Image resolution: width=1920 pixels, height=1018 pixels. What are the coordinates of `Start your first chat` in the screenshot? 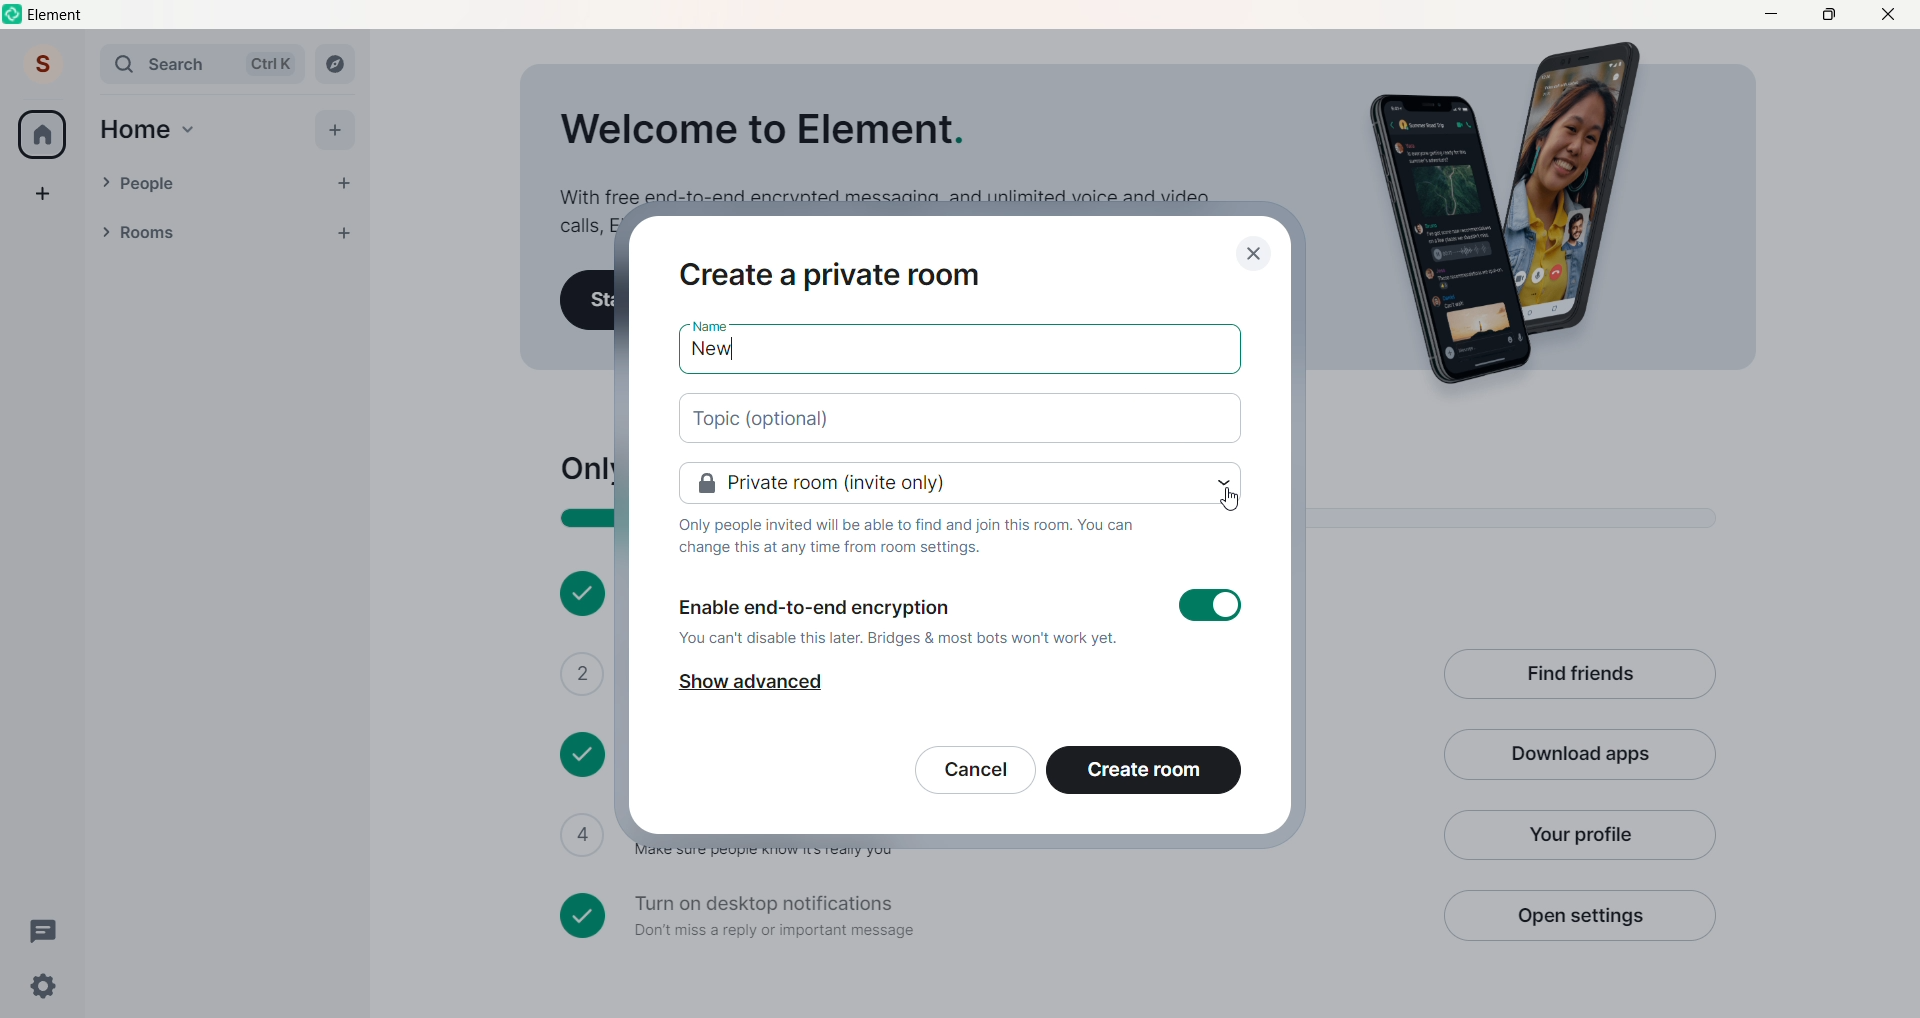 It's located at (588, 301).